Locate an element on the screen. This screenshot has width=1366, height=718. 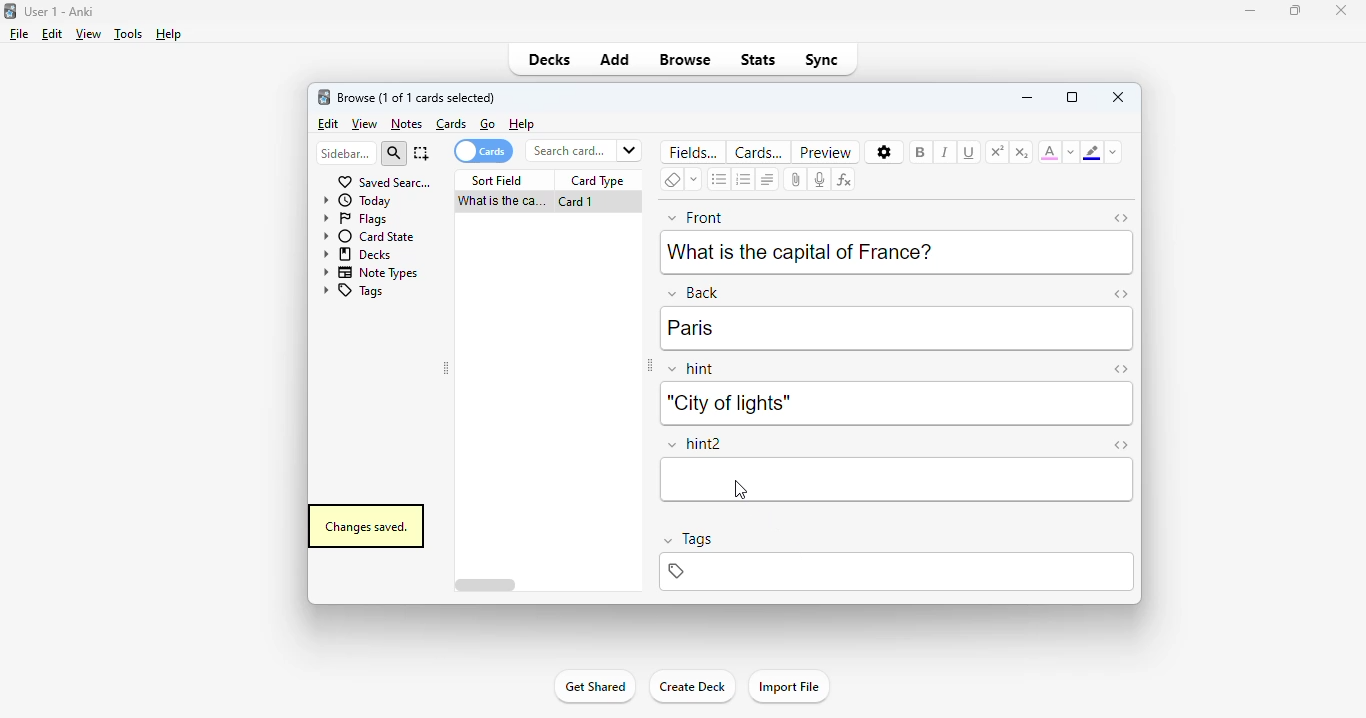
minimize is located at coordinates (1027, 96).